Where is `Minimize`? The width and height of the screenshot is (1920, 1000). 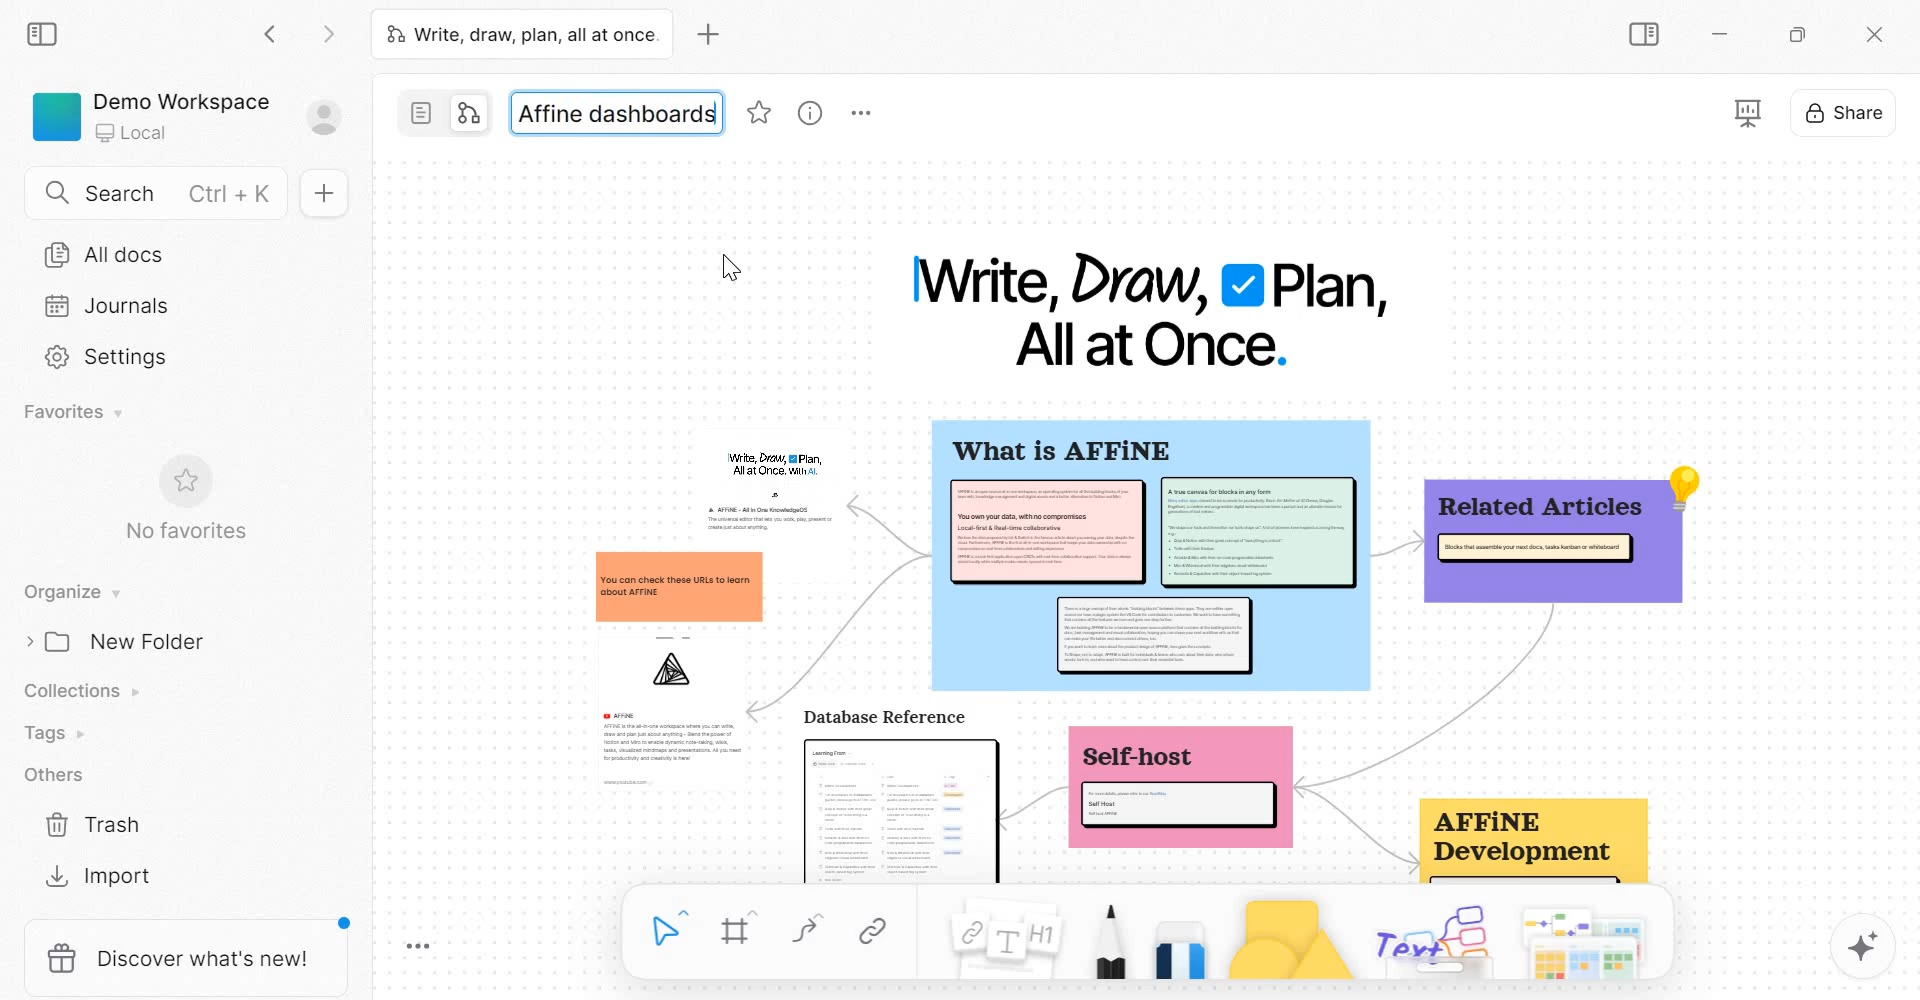
Minimize is located at coordinates (1718, 36).